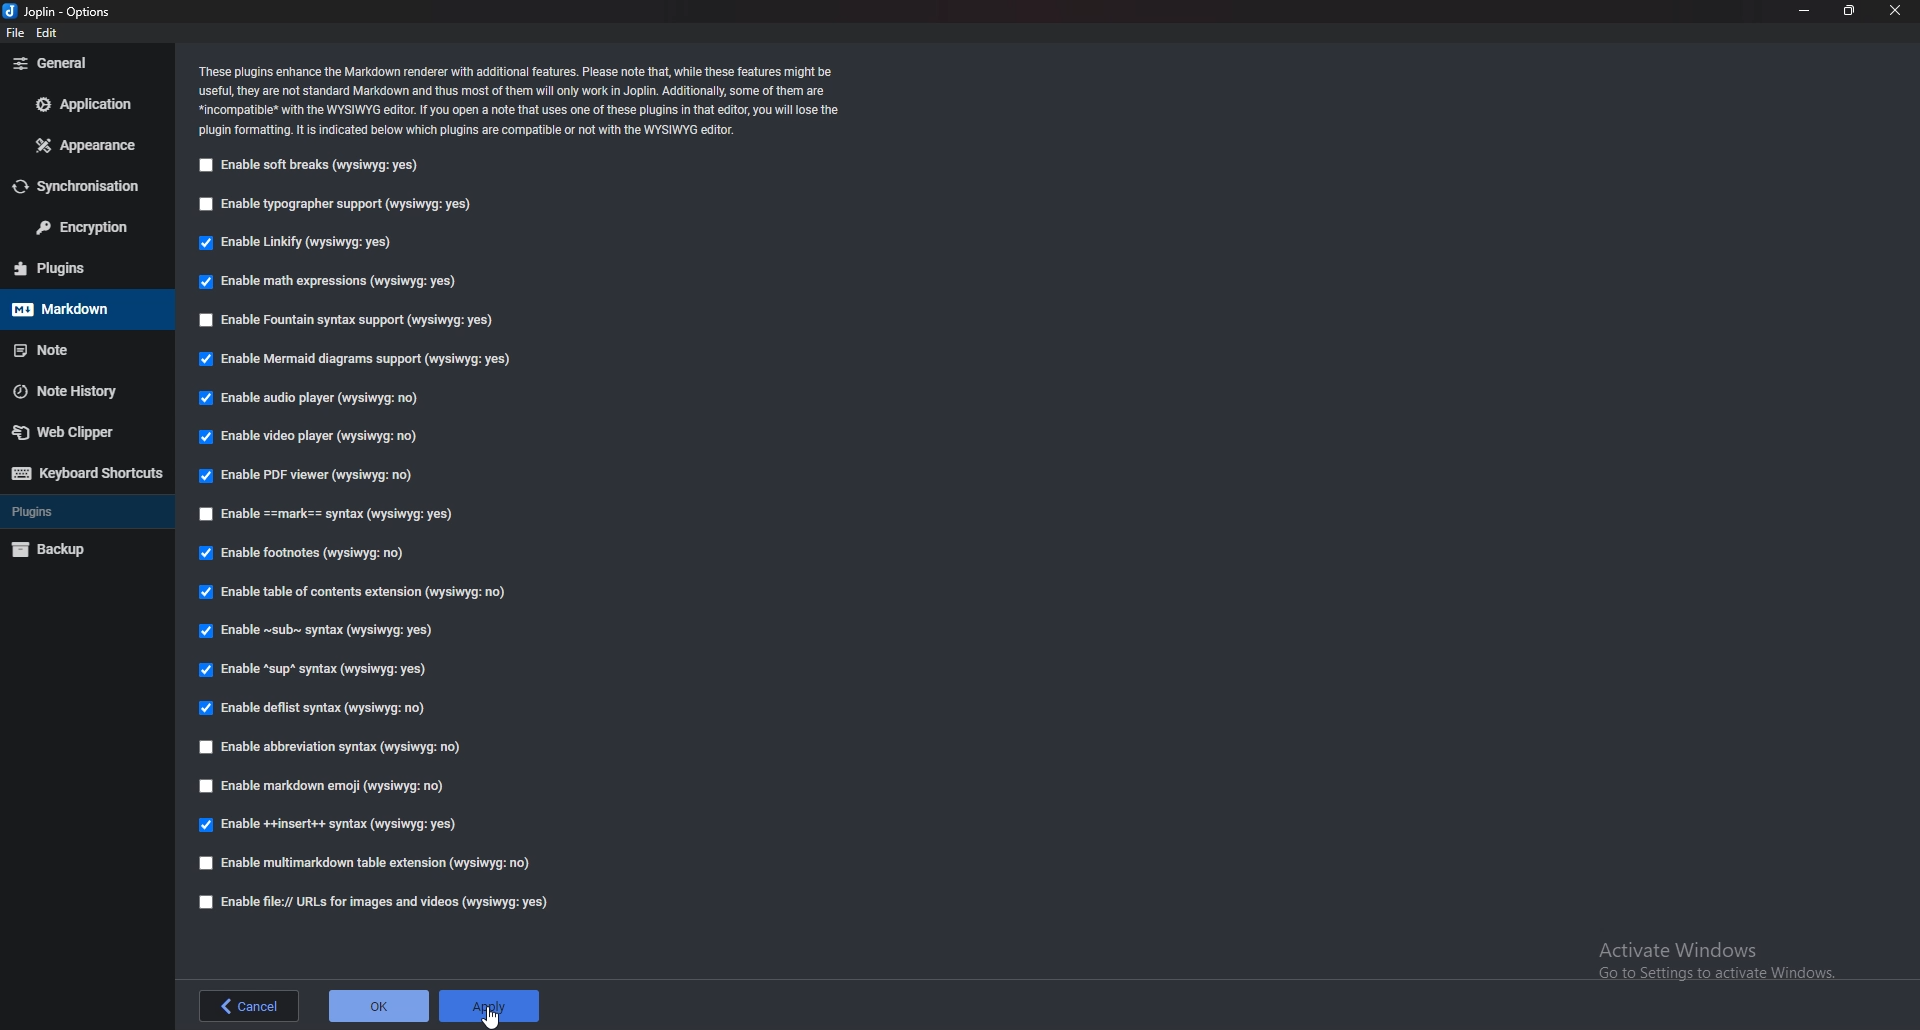  Describe the element at coordinates (356, 360) in the screenshot. I see `enable mermaid diagram support` at that location.